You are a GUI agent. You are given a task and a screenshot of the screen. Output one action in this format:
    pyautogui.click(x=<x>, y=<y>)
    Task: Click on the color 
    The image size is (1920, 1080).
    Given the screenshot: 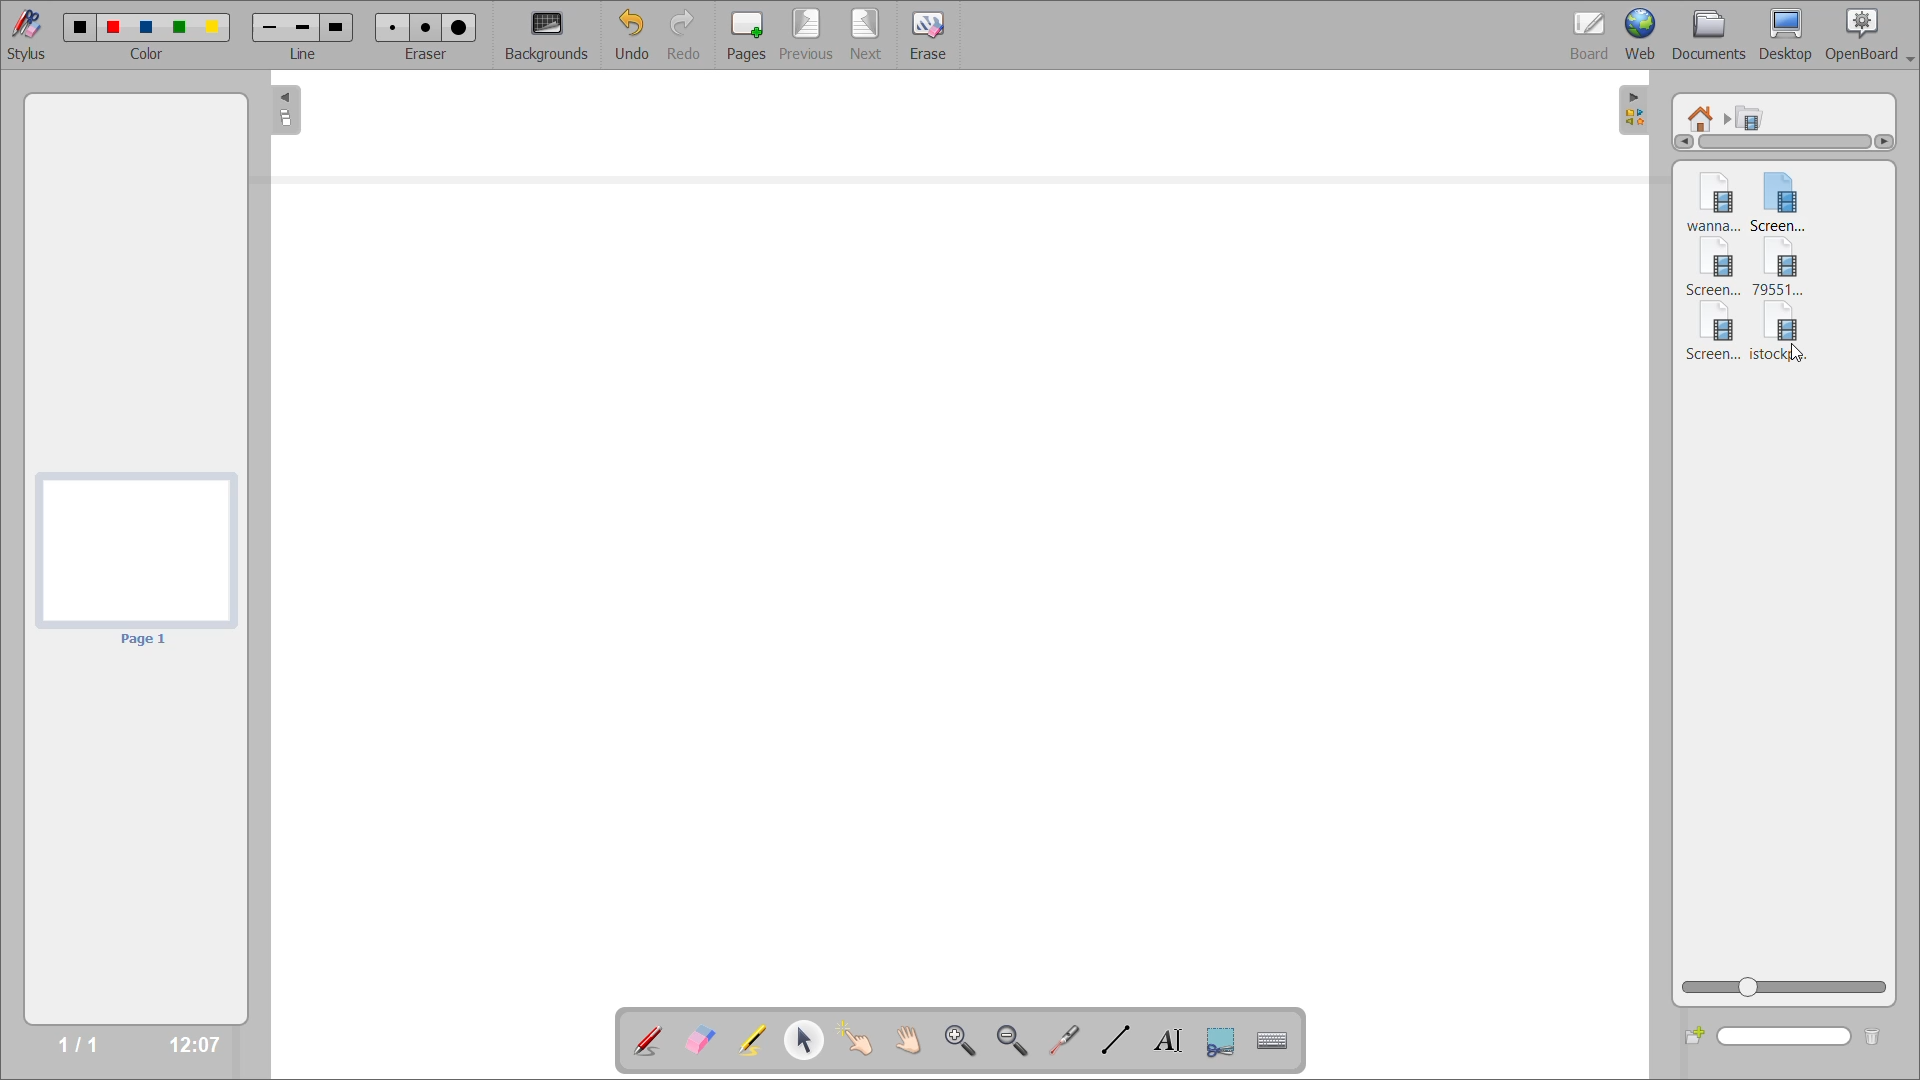 What is the action you would take?
    pyautogui.click(x=155, y=56)
    